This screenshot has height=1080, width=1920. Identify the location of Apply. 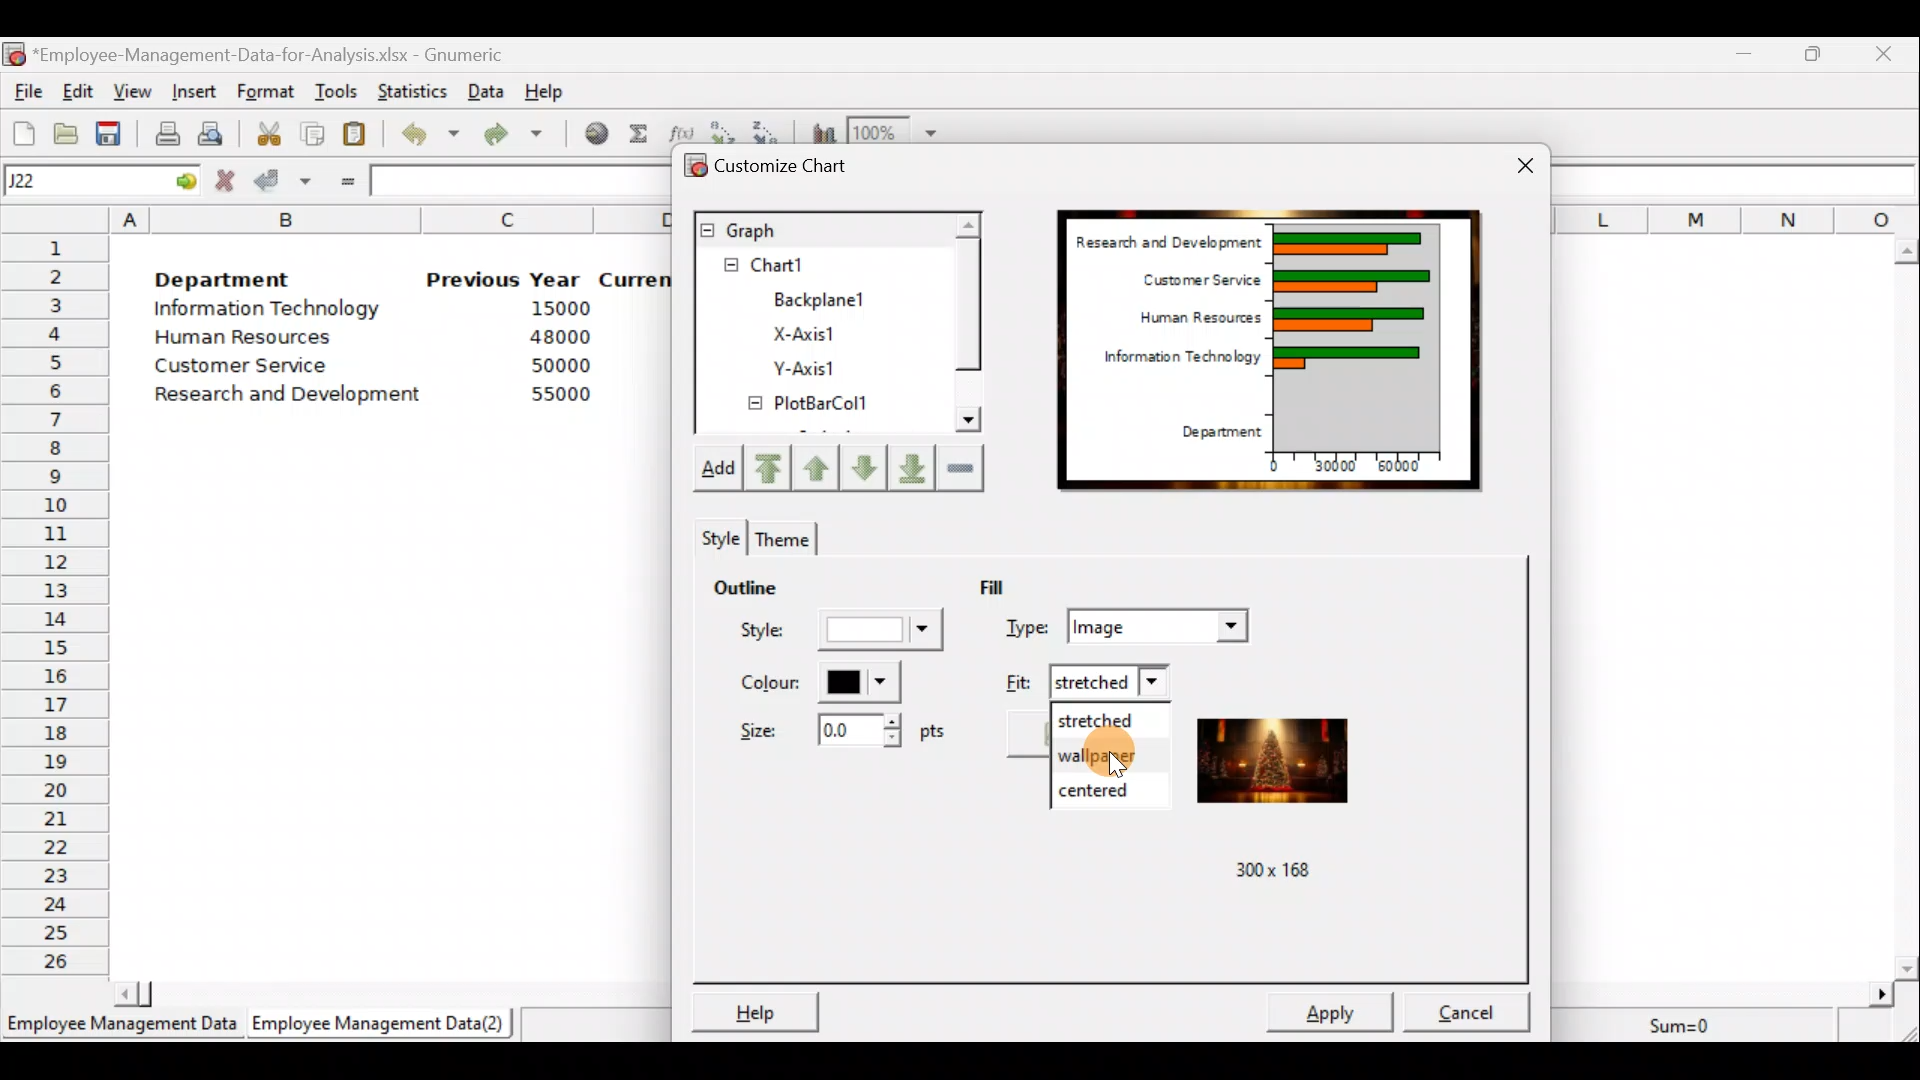
(1332, 1011).